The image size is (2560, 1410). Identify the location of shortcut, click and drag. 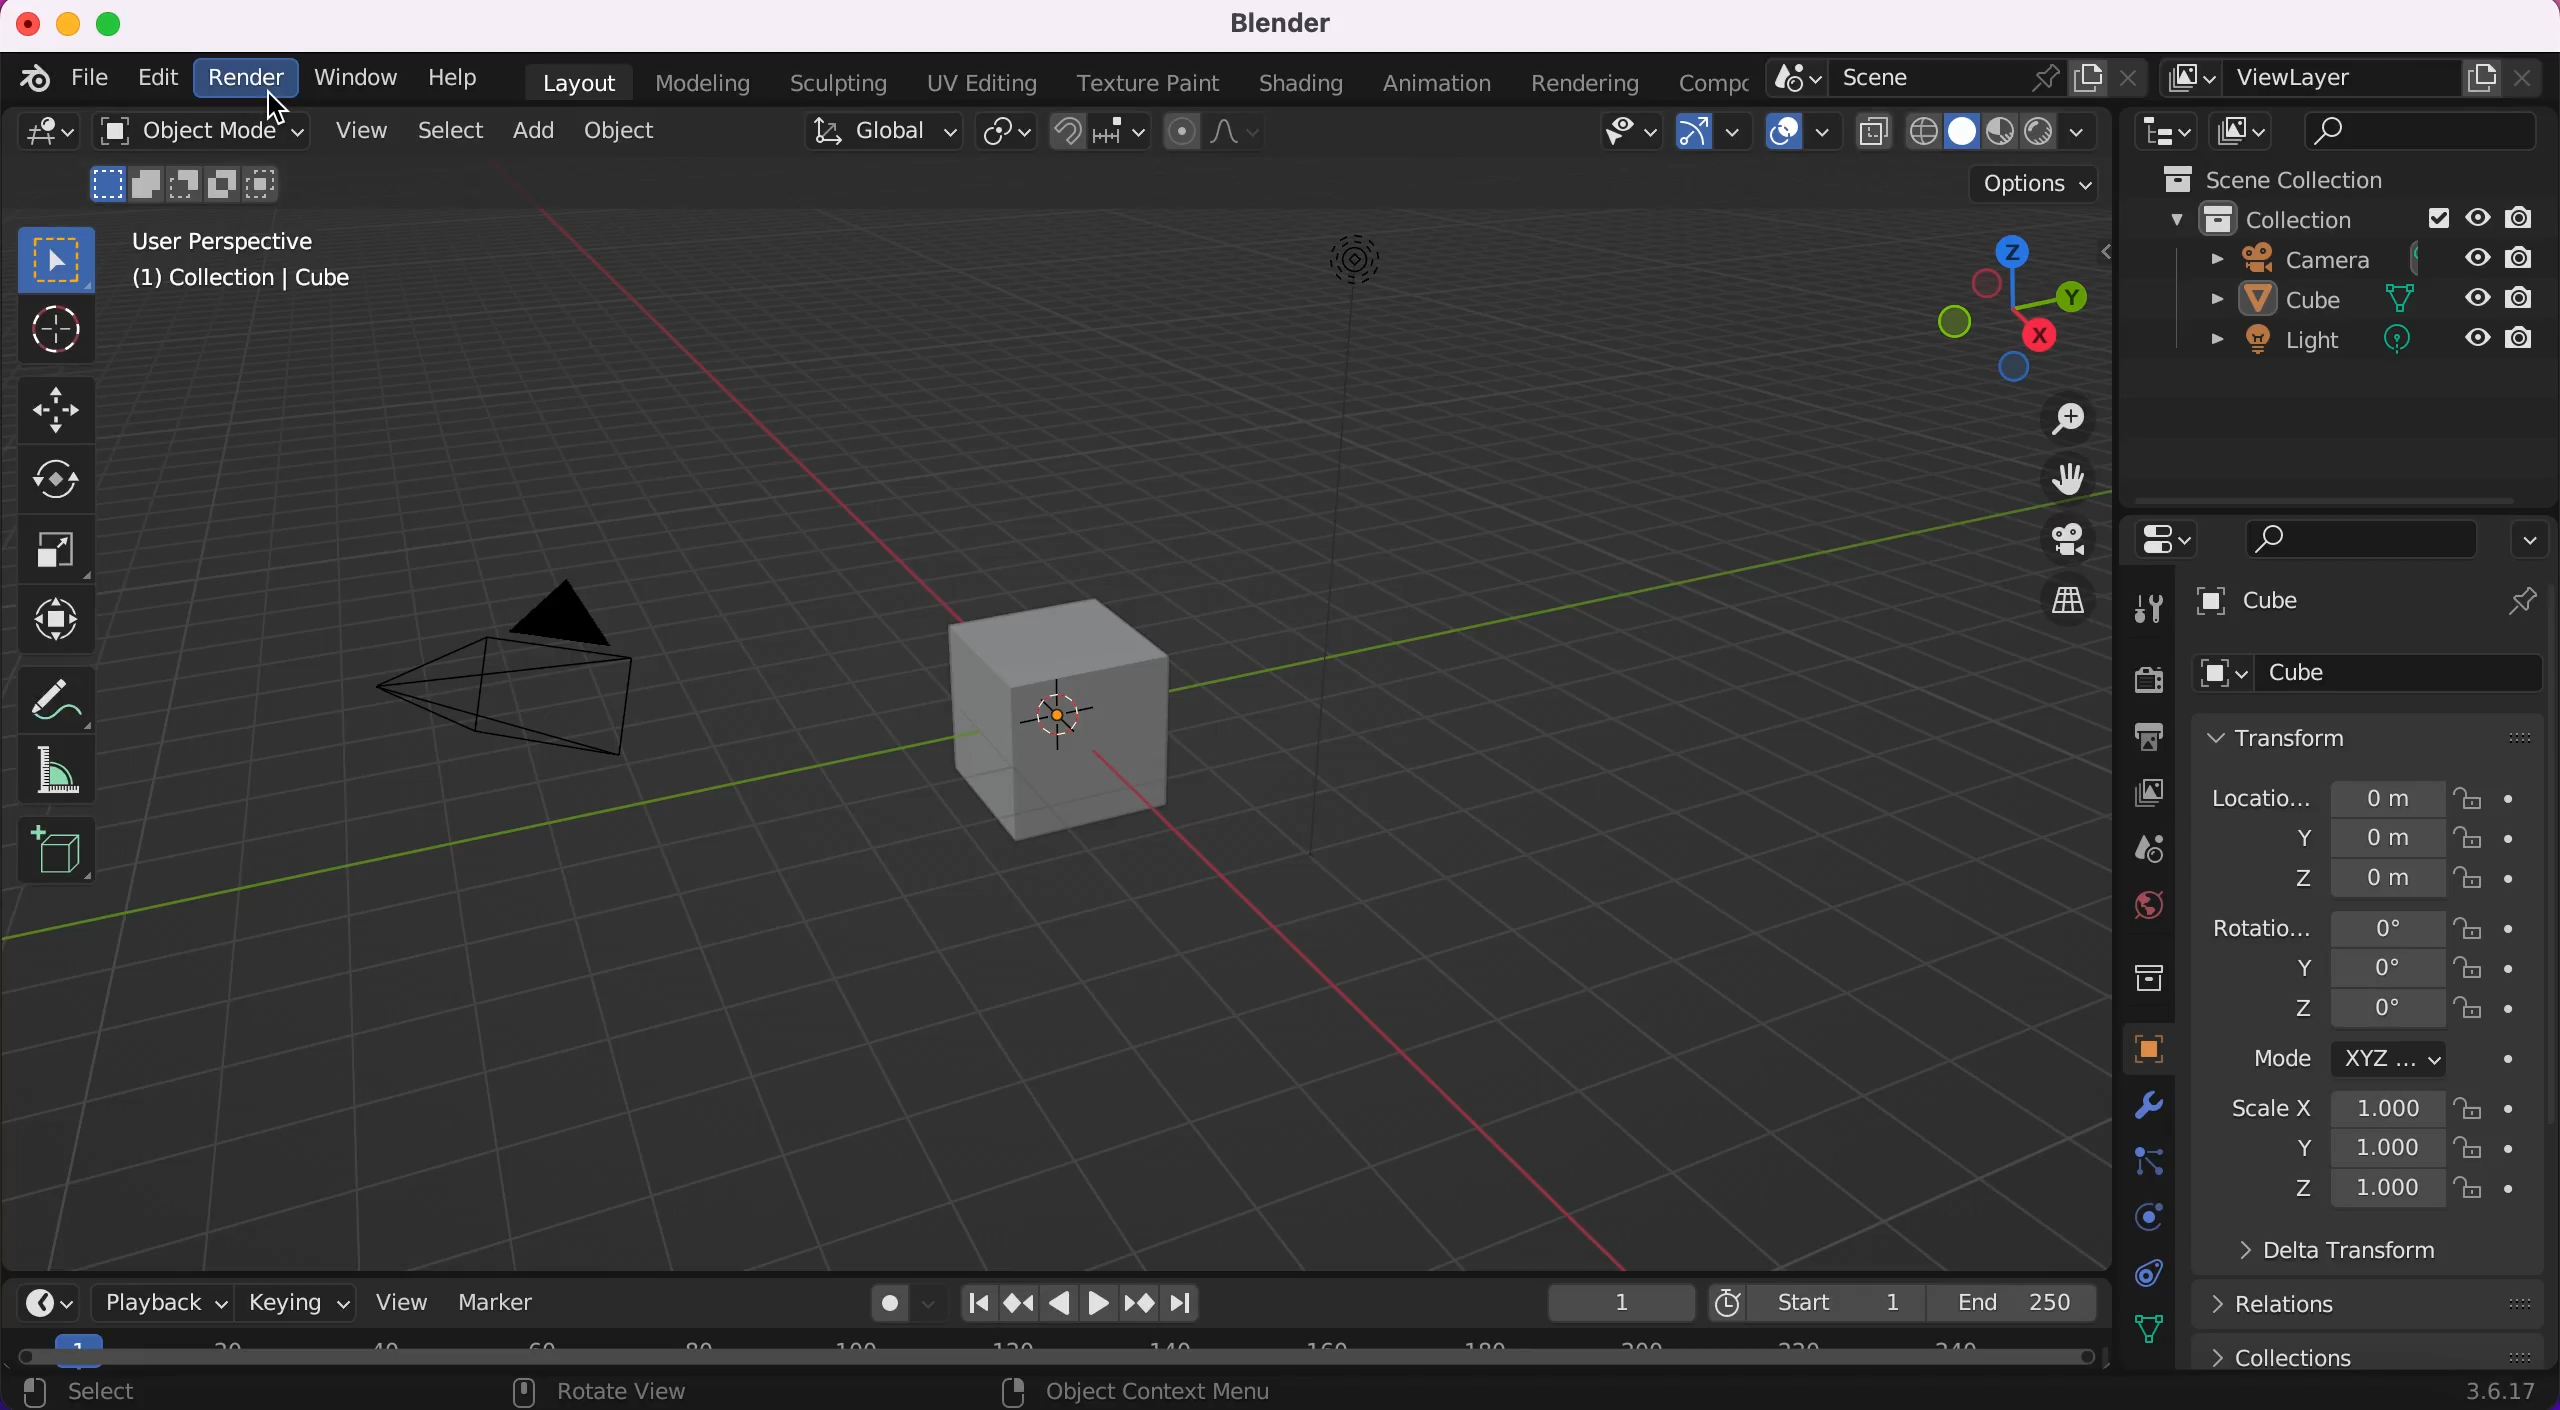
(2007, 306).